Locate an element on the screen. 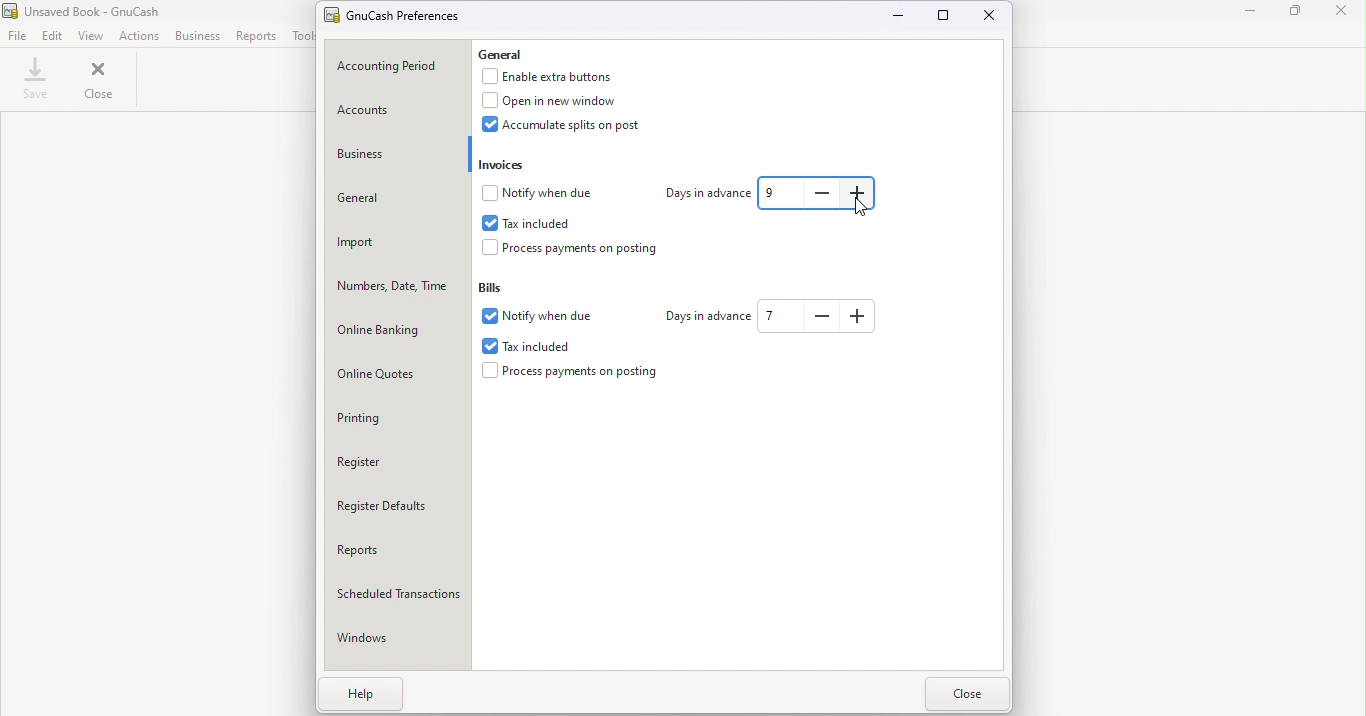 The image size is (1366, 716). Windows is located at coordinates (401, 642).